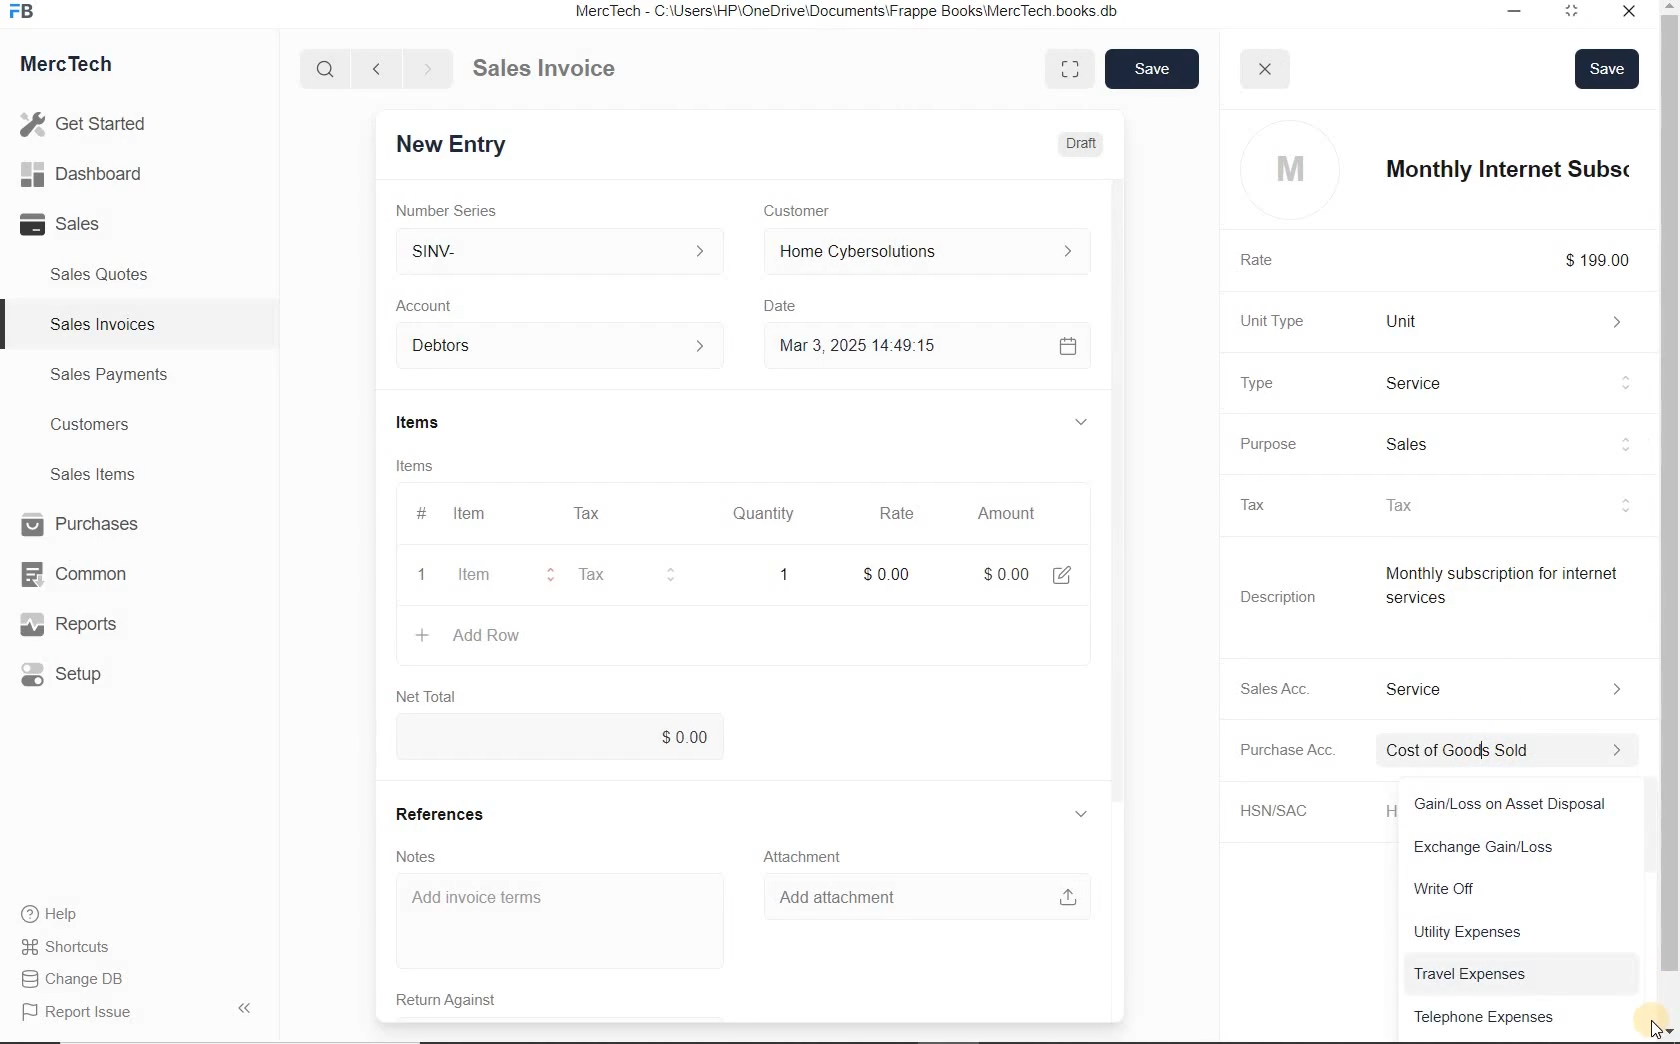 The height and width of the screenshot is (1044, 1680). I want to click on Sales Items, so click(106, 474).